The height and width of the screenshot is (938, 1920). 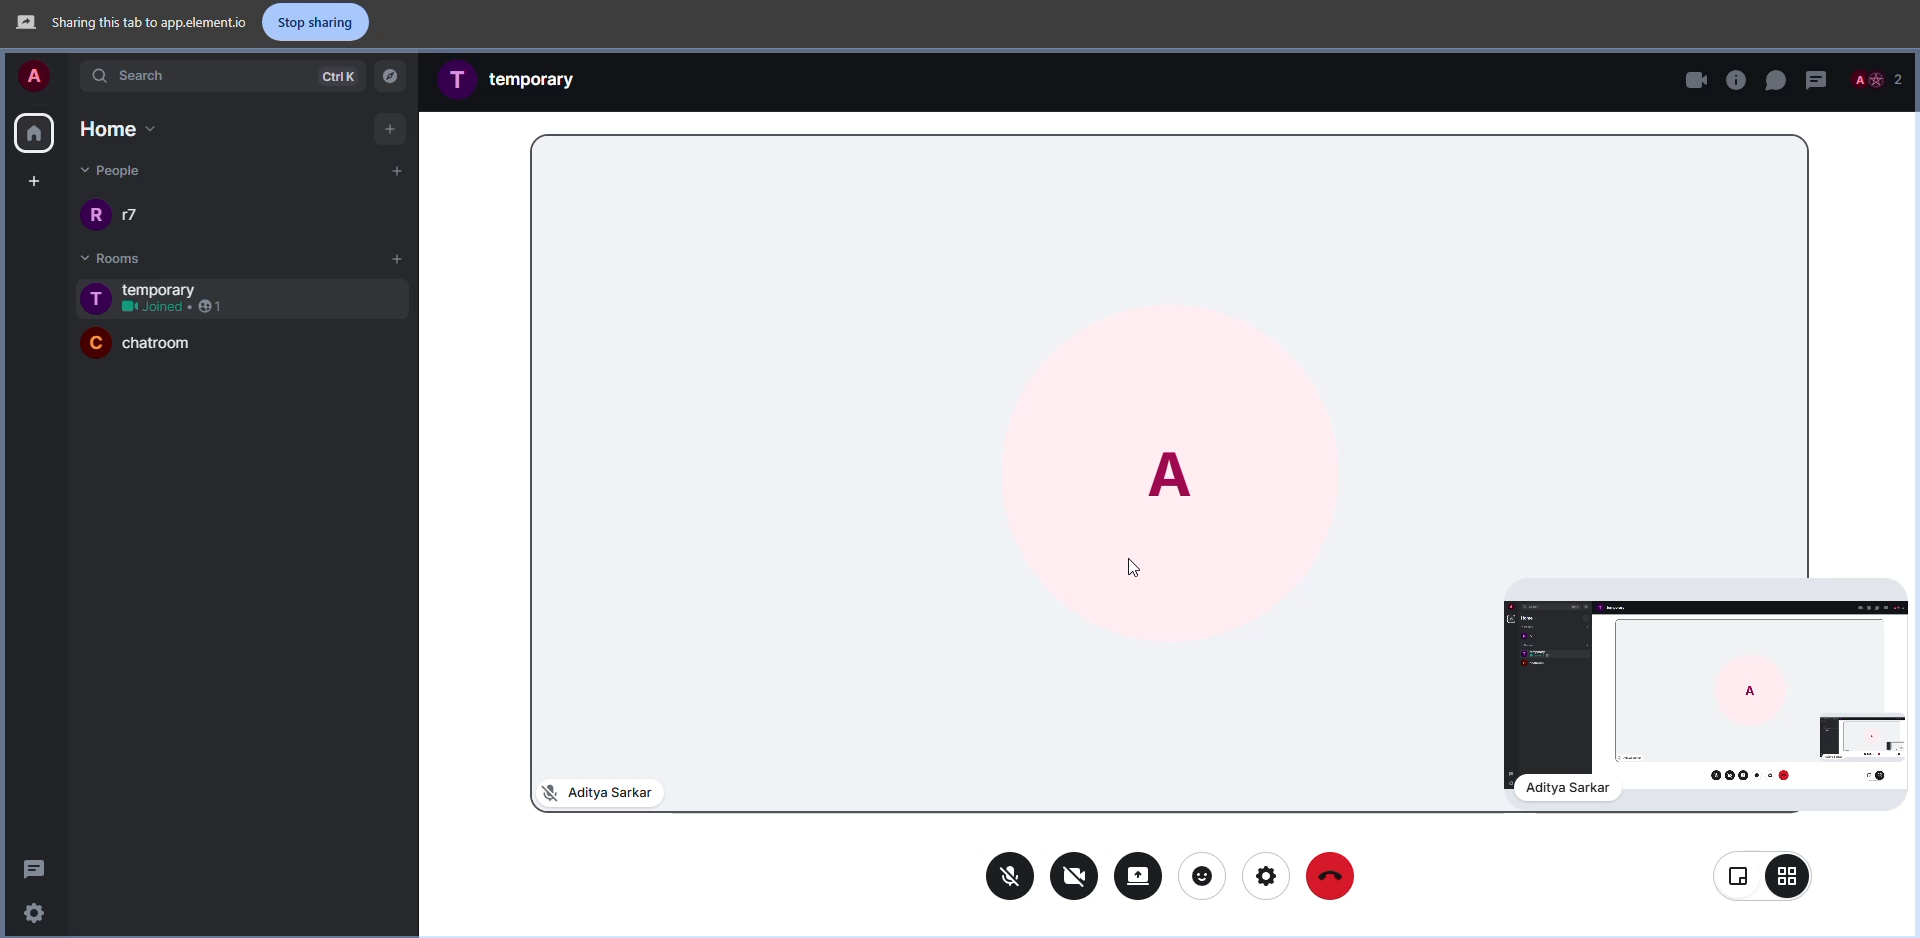 What do you see at coordinates (174, 307) in the screenshot?
I see `1 joined` at bounding box center [174, 307].